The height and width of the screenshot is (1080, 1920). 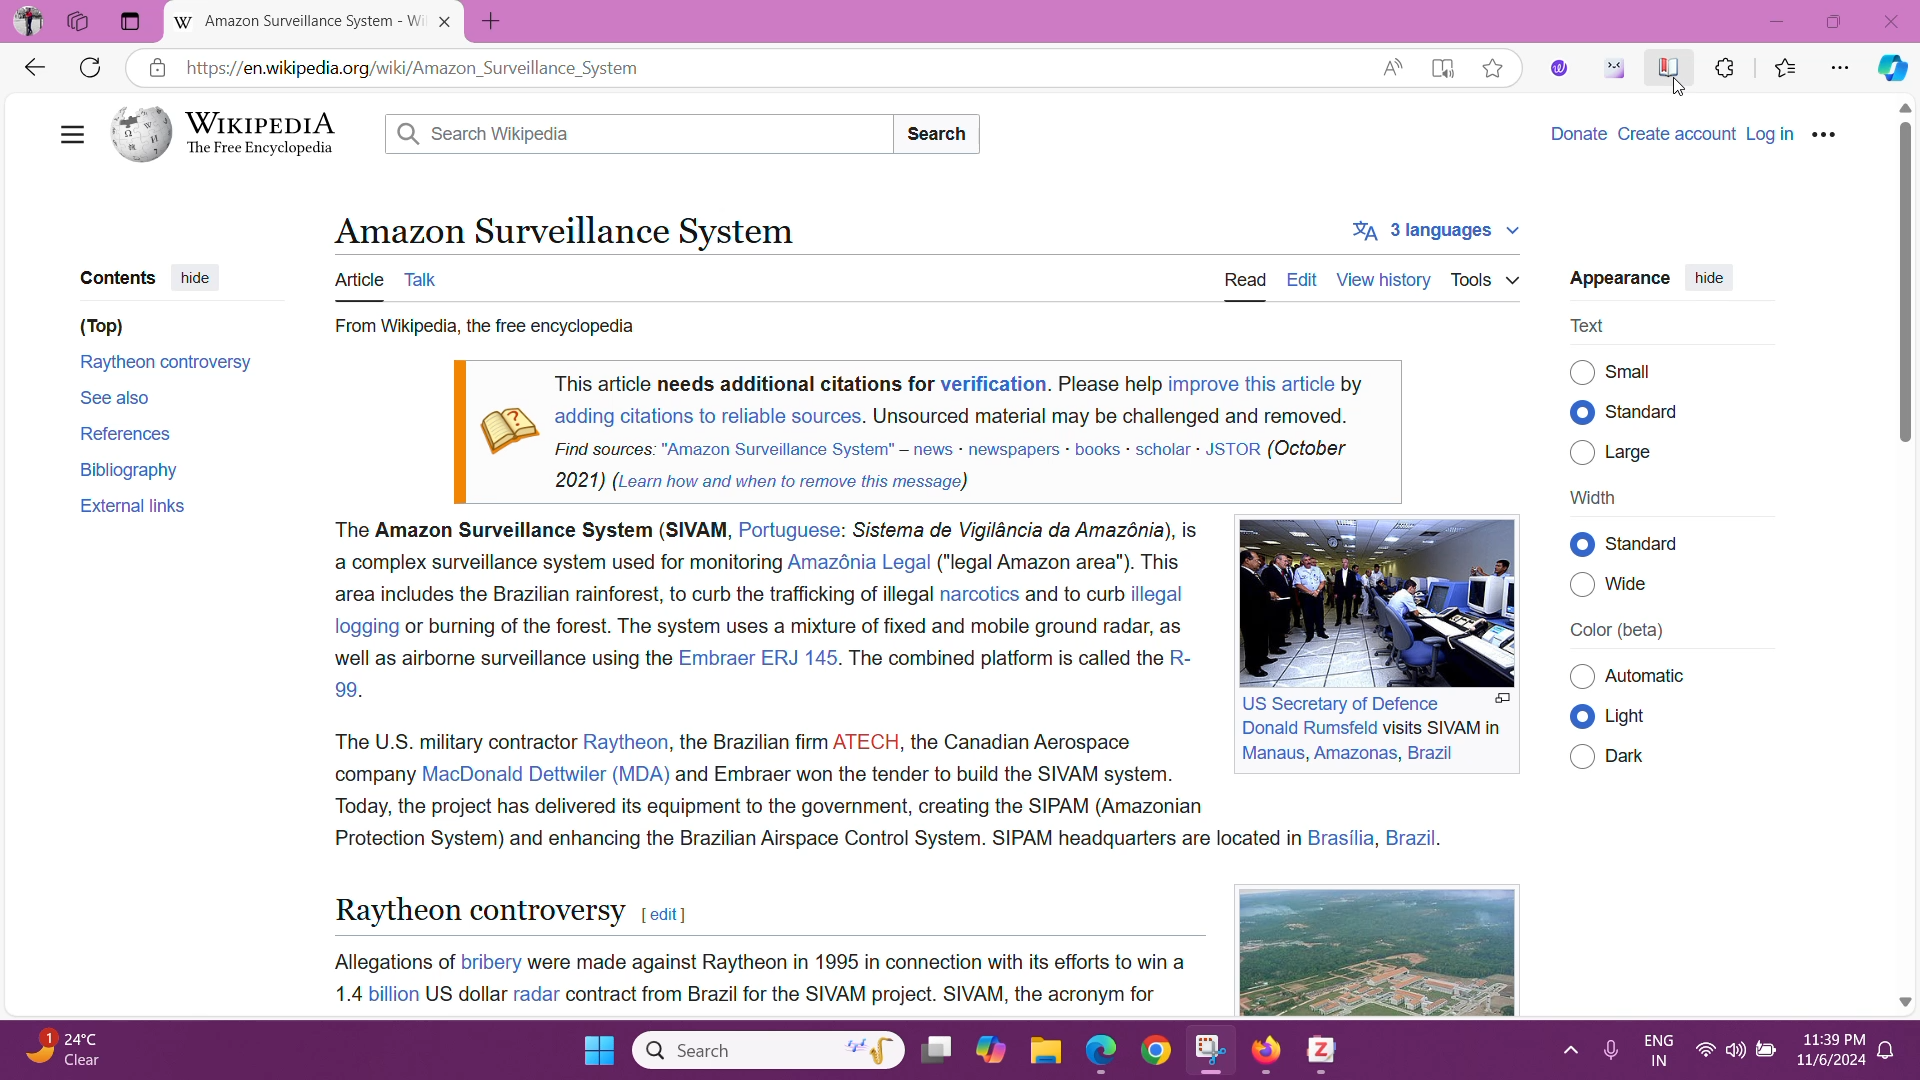 What do you see at coordinates (371, 772) in the screenshot?
I see `company` at bounding box center [371, 772].